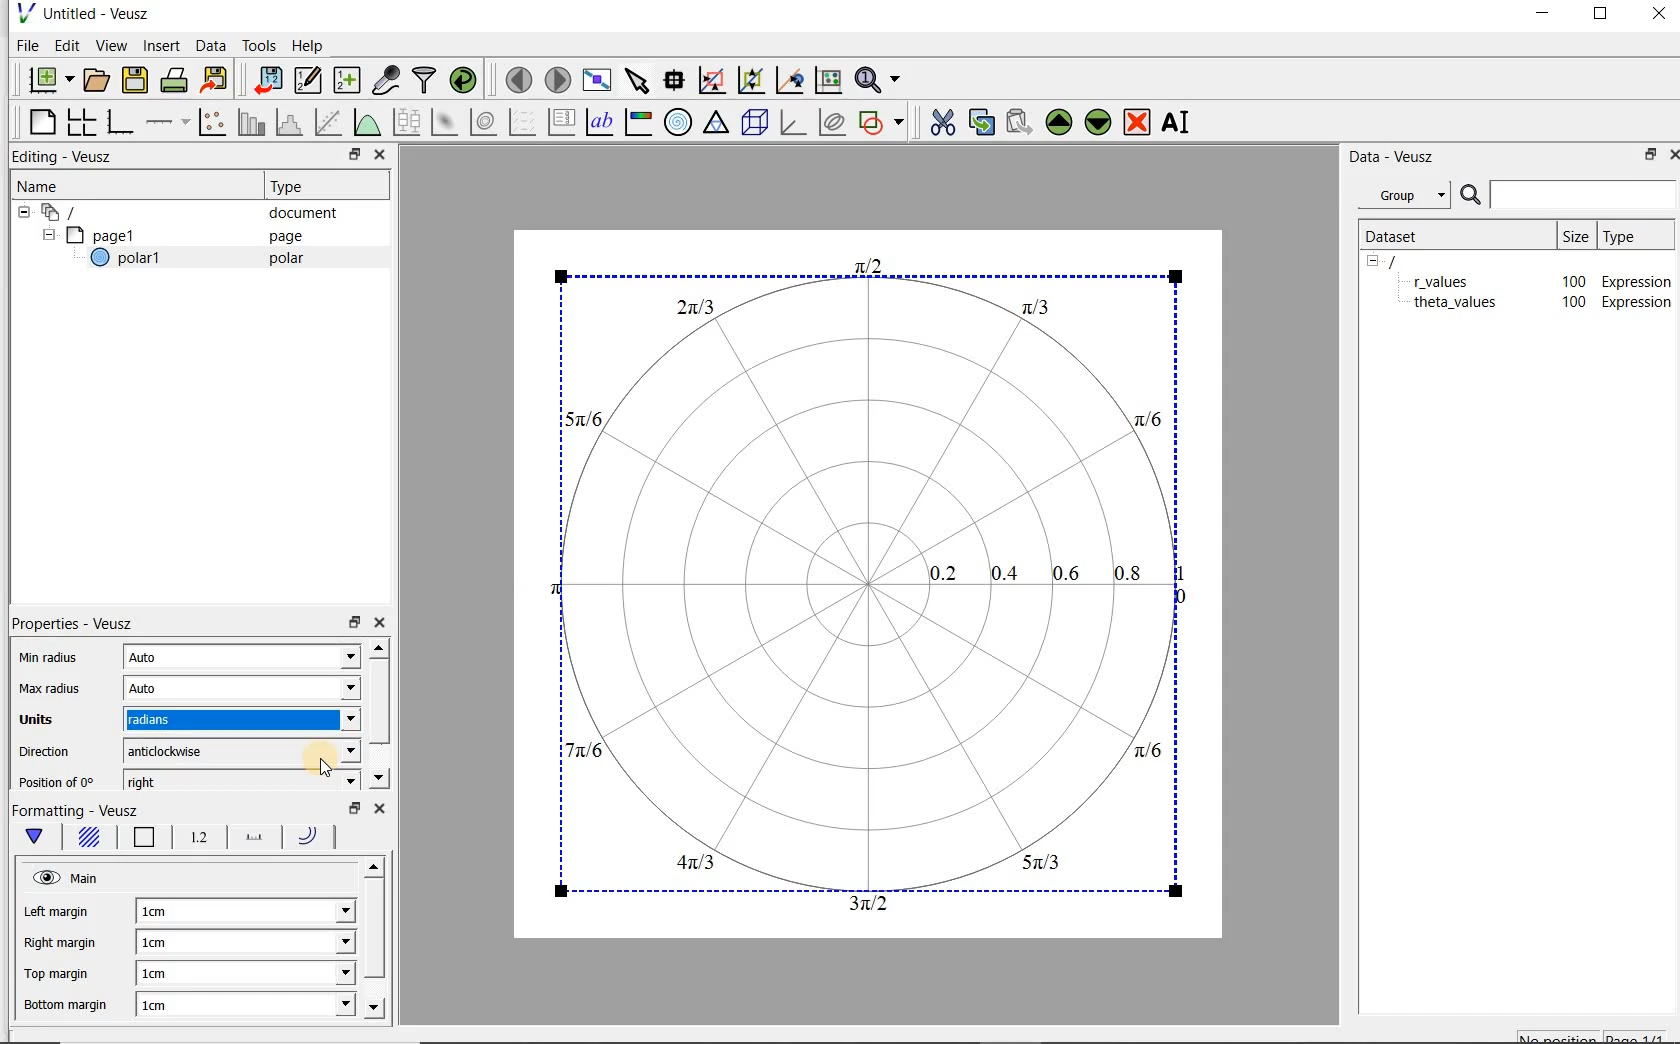 This screenshot has height=1044, width=1680. Describe the element at coordinates (135, 260) in the screenshot. I see `polar1` at that location.